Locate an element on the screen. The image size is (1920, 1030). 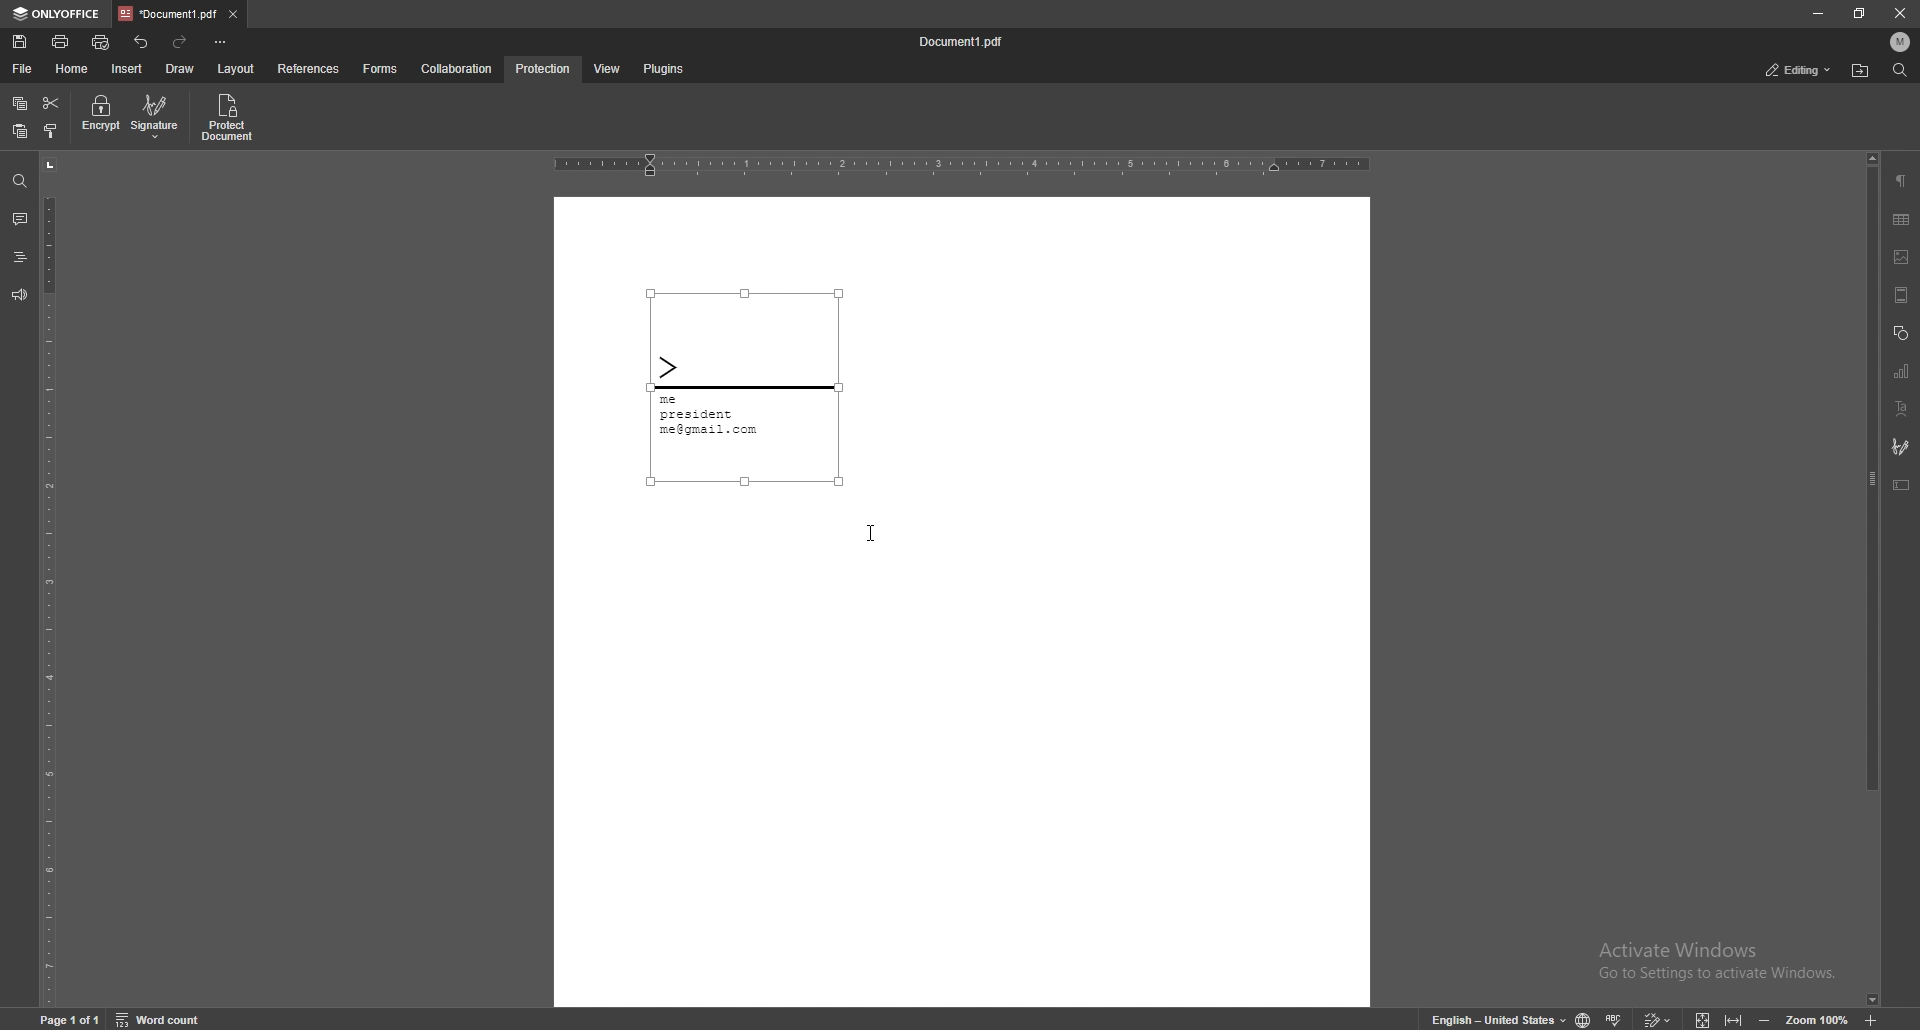
draw is located at coordinates (180, 69).